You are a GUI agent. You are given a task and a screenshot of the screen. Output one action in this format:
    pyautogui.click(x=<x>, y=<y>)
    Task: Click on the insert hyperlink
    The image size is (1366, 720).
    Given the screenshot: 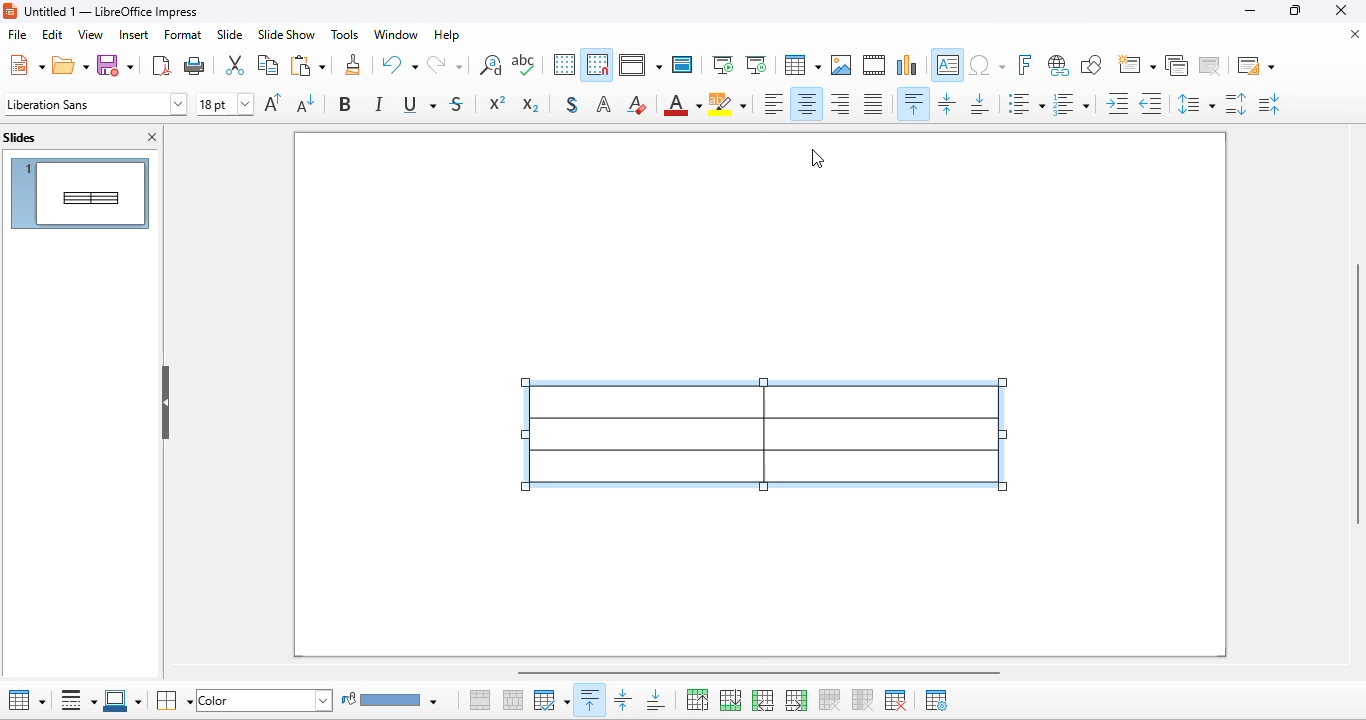 What is the action you would take?
    pyautogui.click(x=1060, y=65)
    